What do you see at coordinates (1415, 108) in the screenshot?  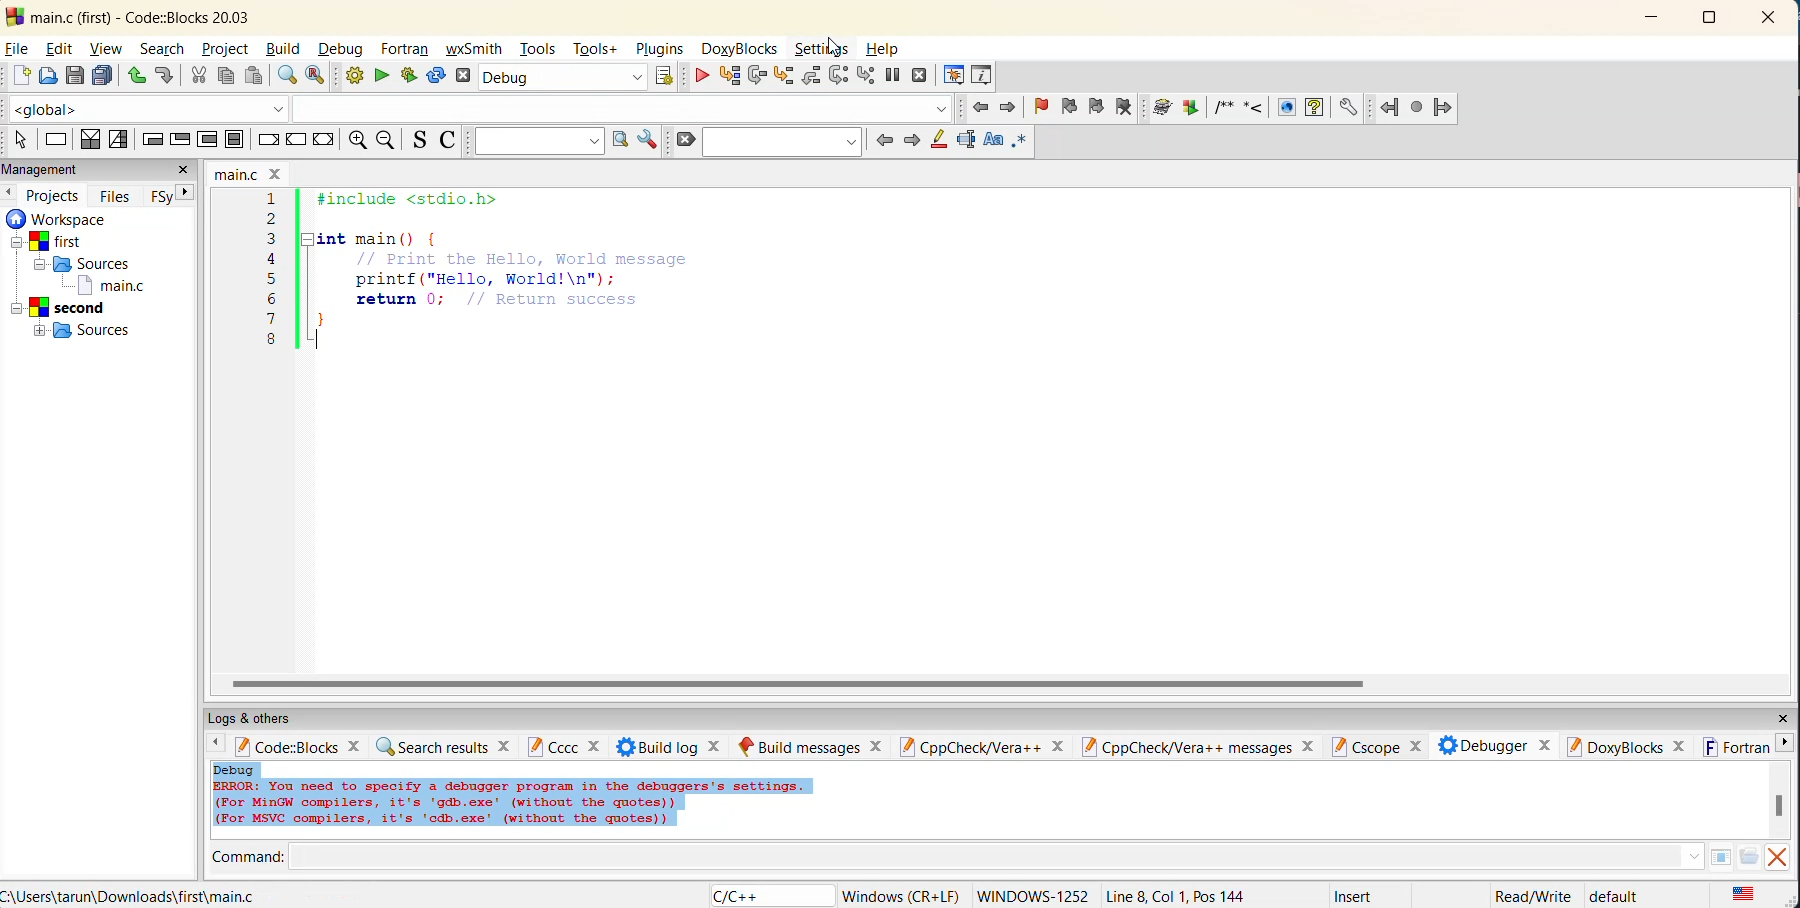 I see `Last jump` at bounding box center [1415, 108].